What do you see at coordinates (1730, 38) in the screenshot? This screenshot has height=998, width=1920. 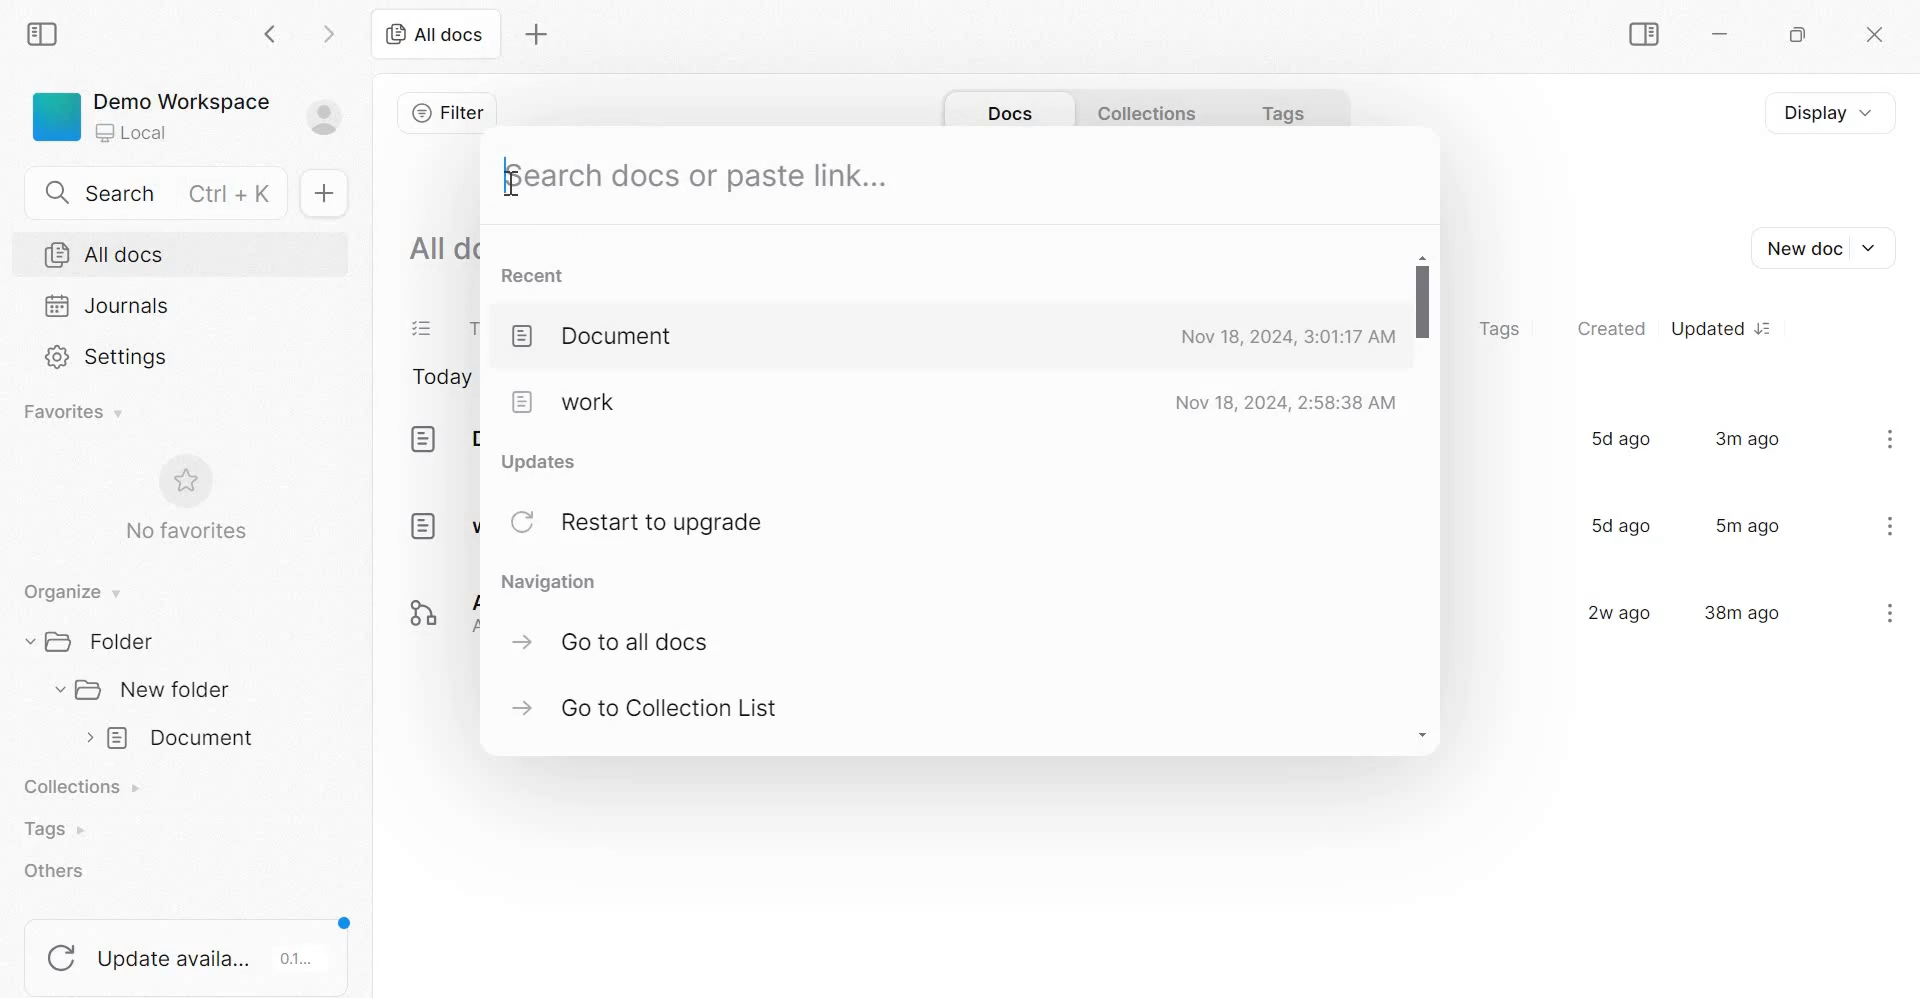 I see `minimize` at bounding box center [1730, 38].